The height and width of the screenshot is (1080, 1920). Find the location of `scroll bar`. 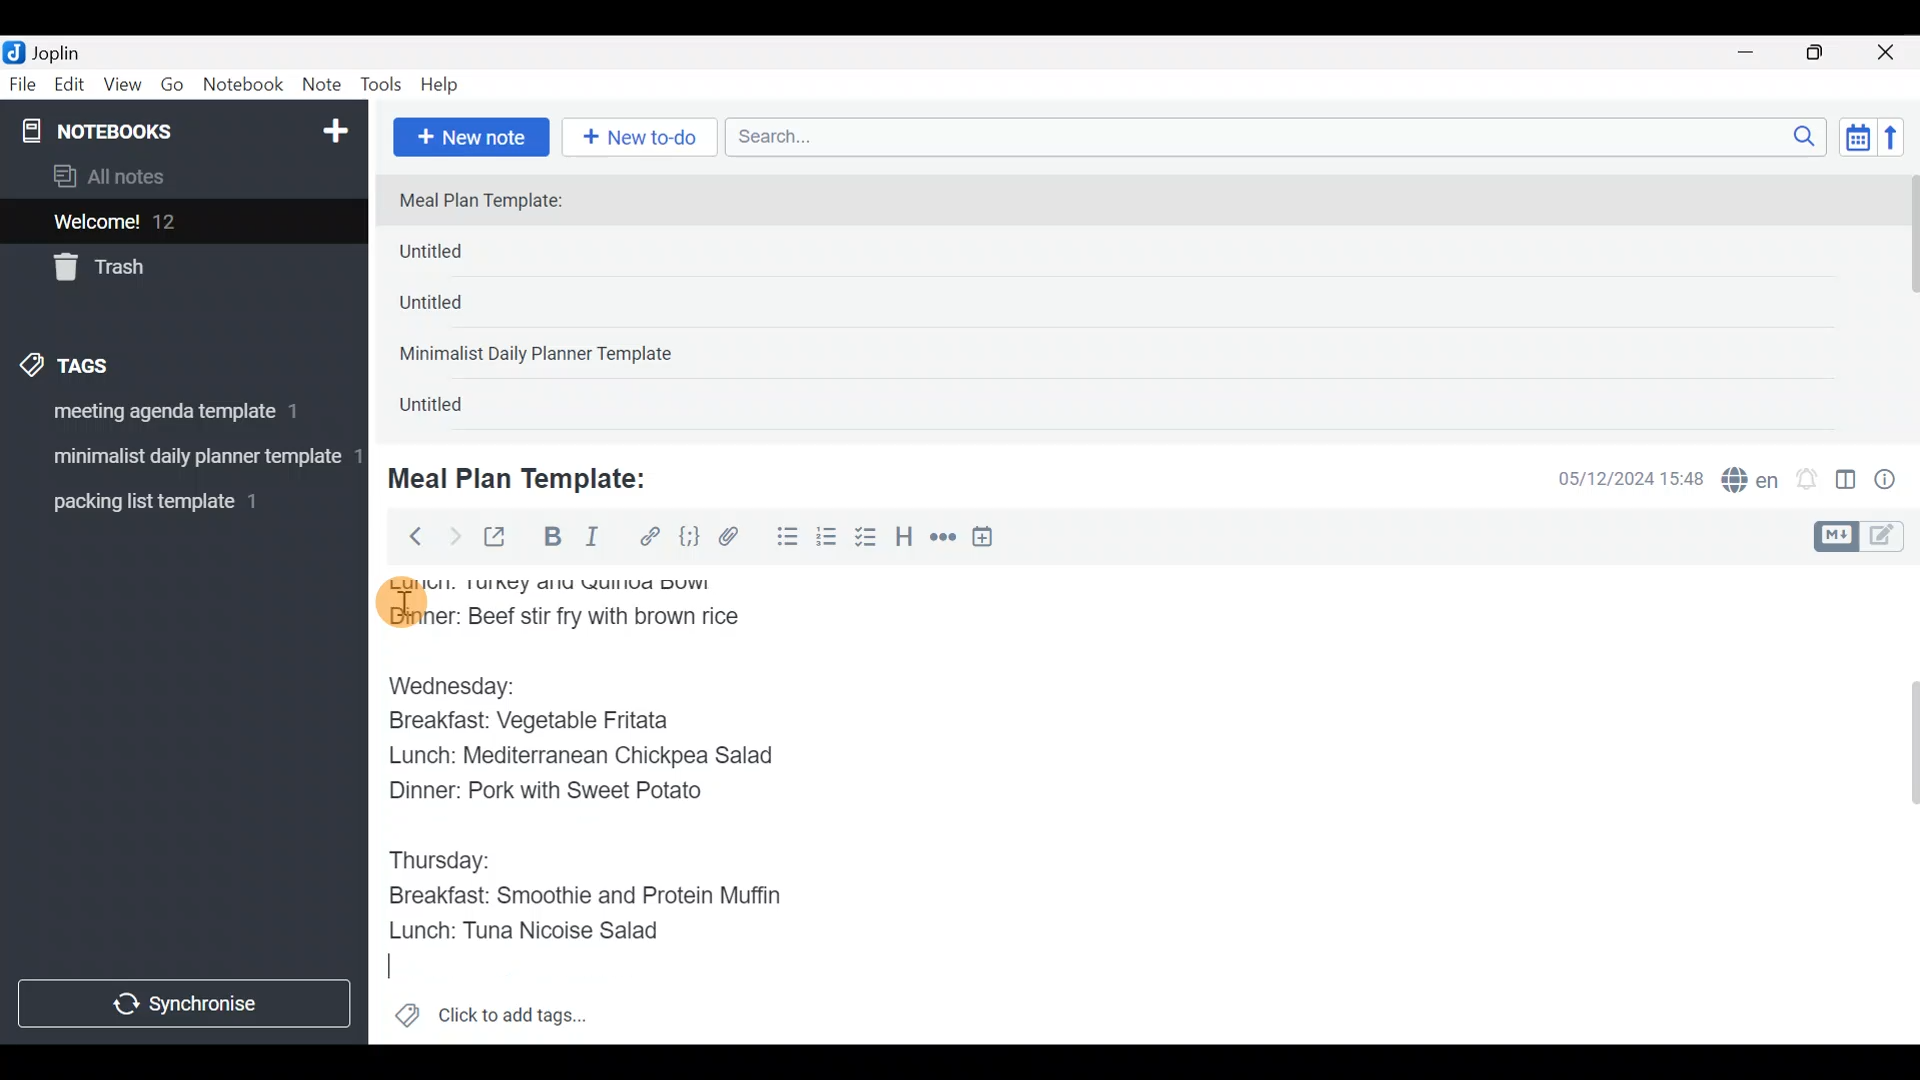

scroll bar is located at coordinates (1907, 302).